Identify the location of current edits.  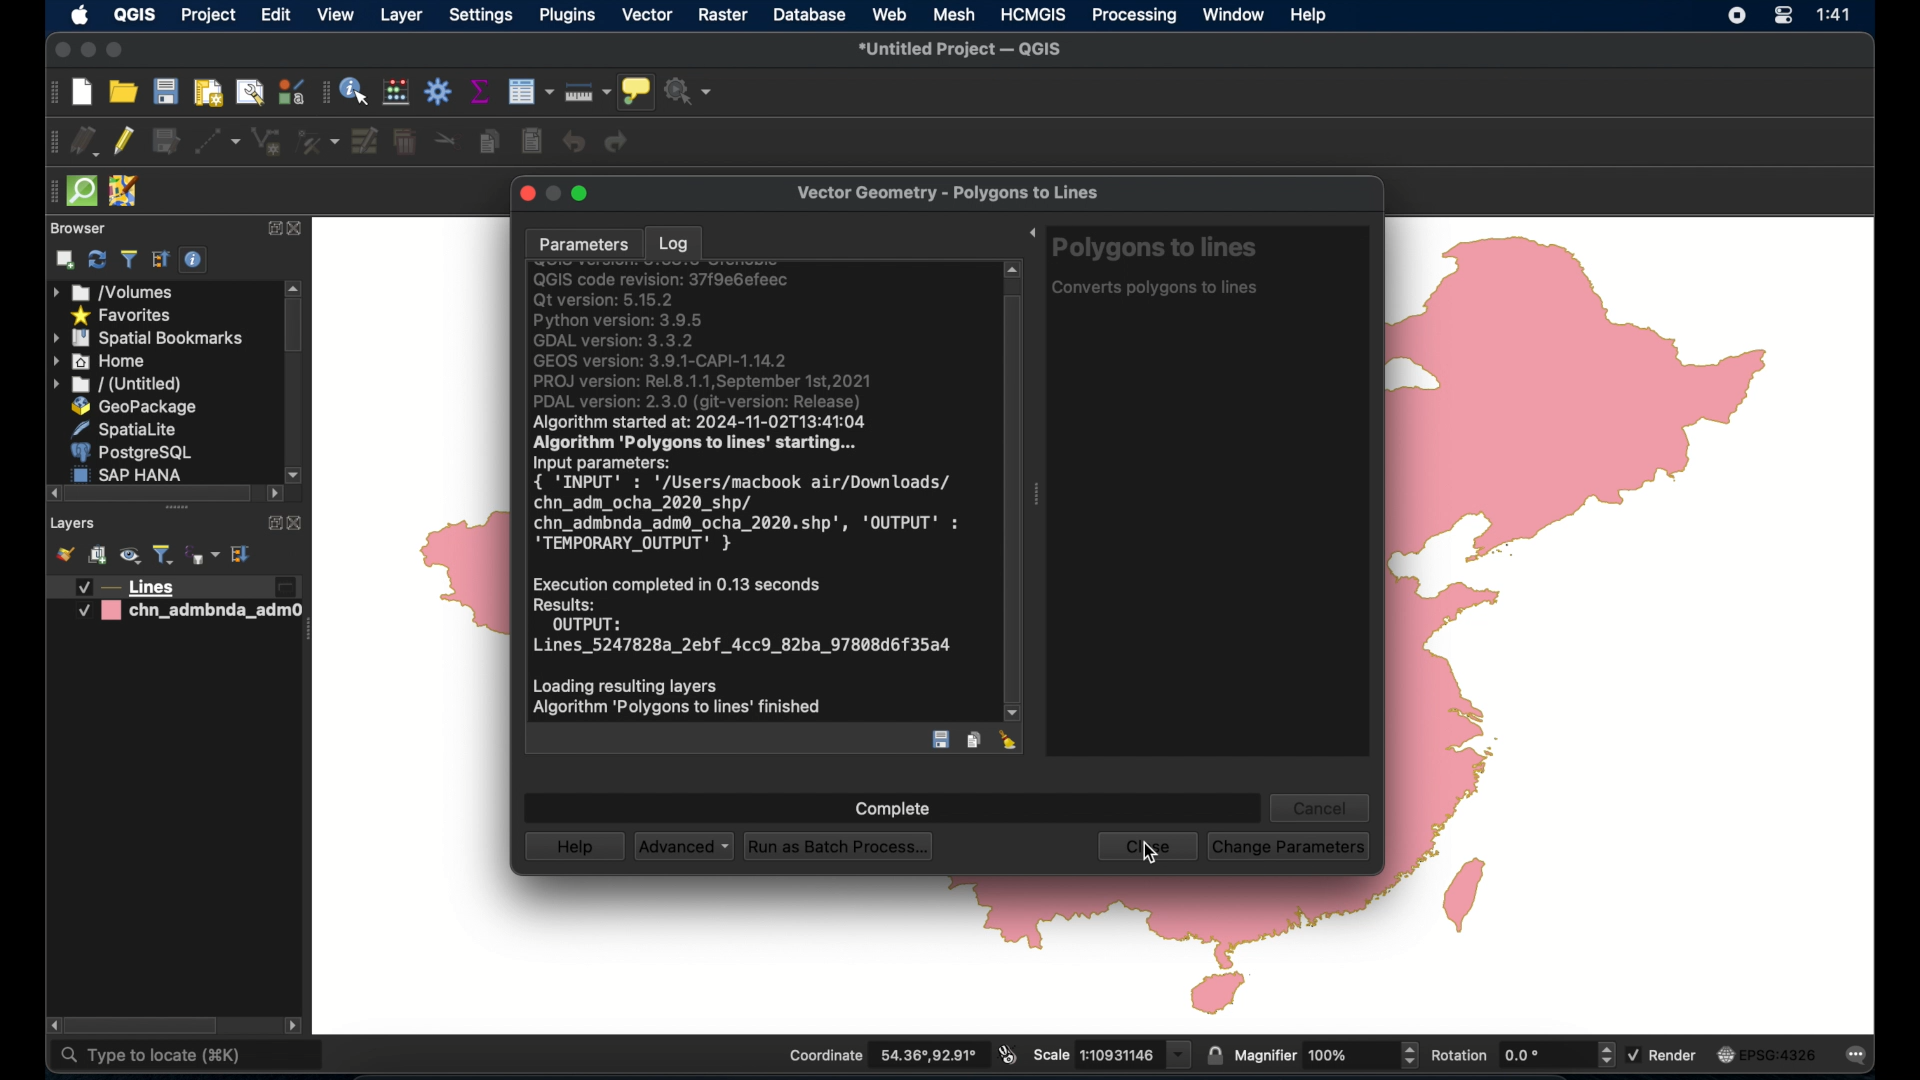
(86, 141).